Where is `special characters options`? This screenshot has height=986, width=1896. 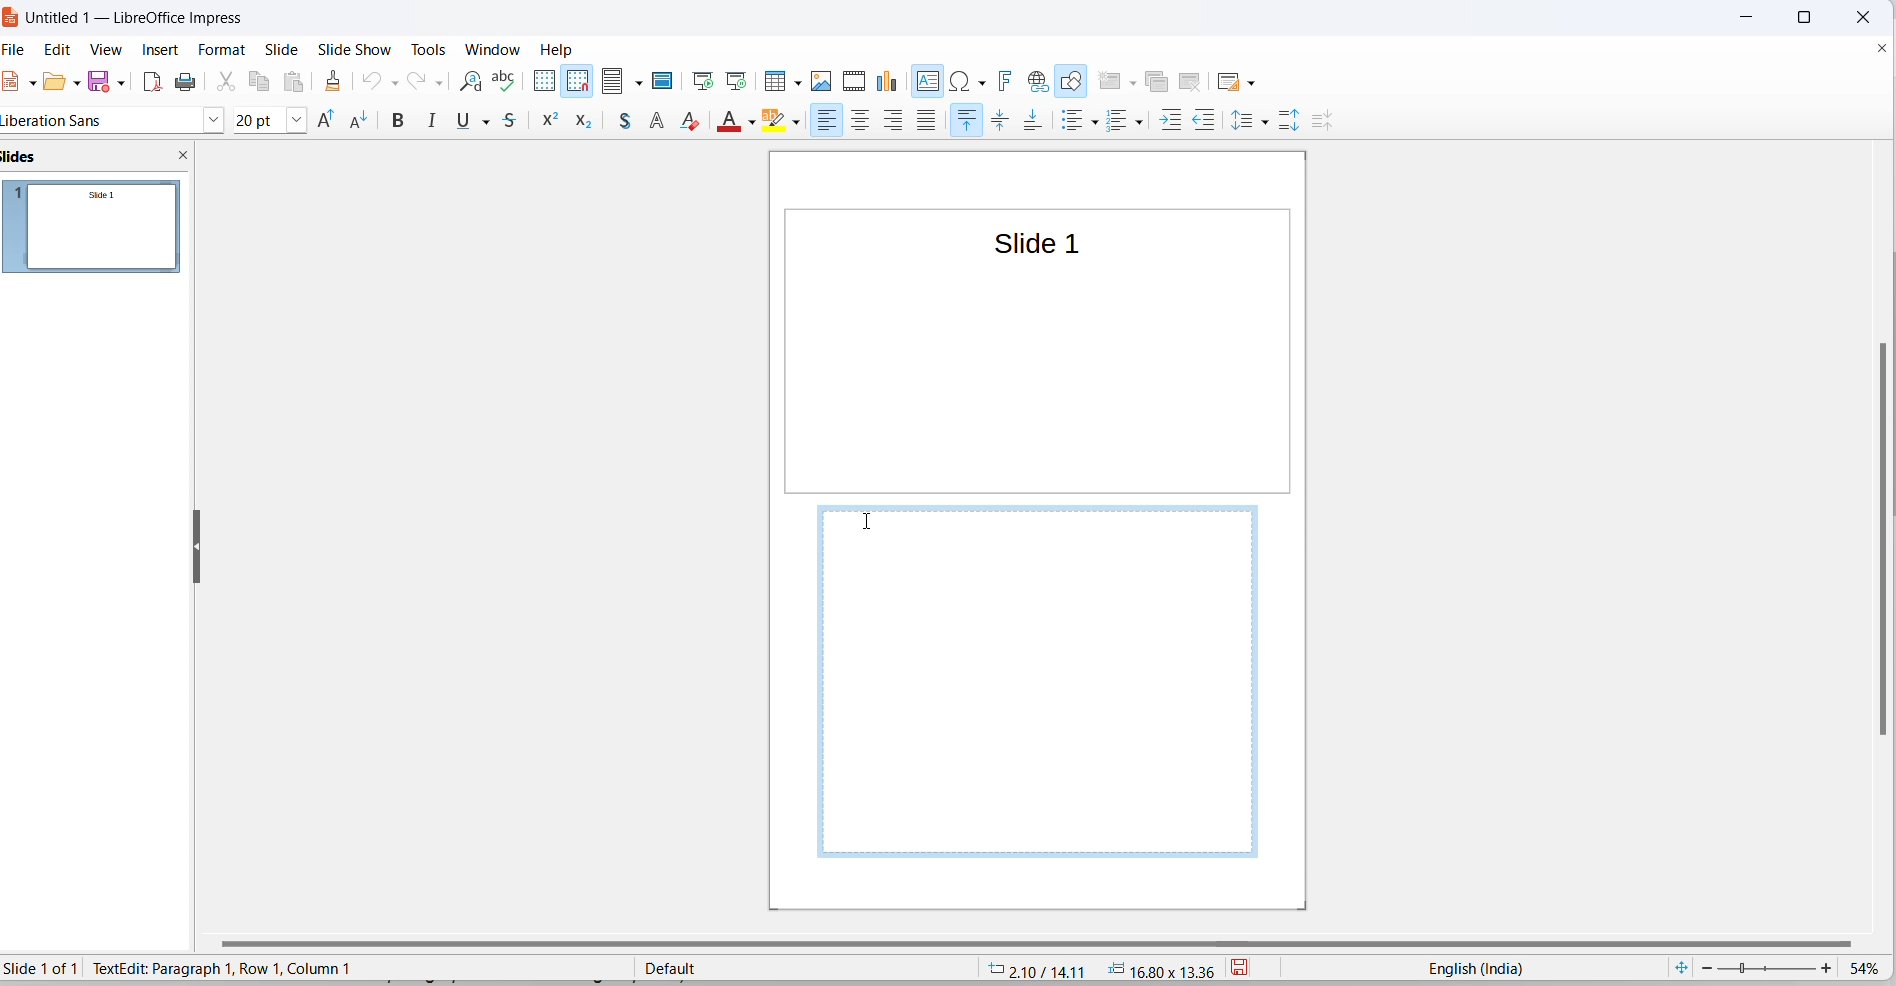
special characters options is located at coordinates (981, 80).